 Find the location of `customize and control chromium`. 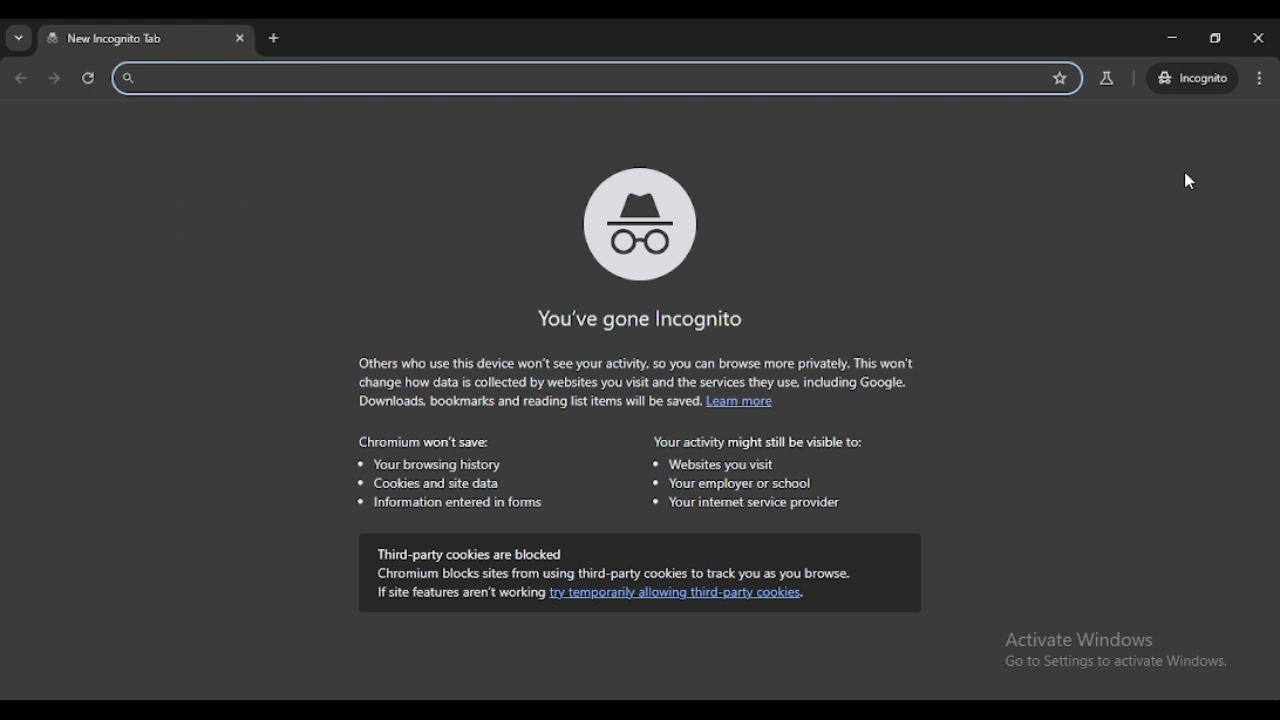

customize and control chromium is located at coordinates (1259, 78).